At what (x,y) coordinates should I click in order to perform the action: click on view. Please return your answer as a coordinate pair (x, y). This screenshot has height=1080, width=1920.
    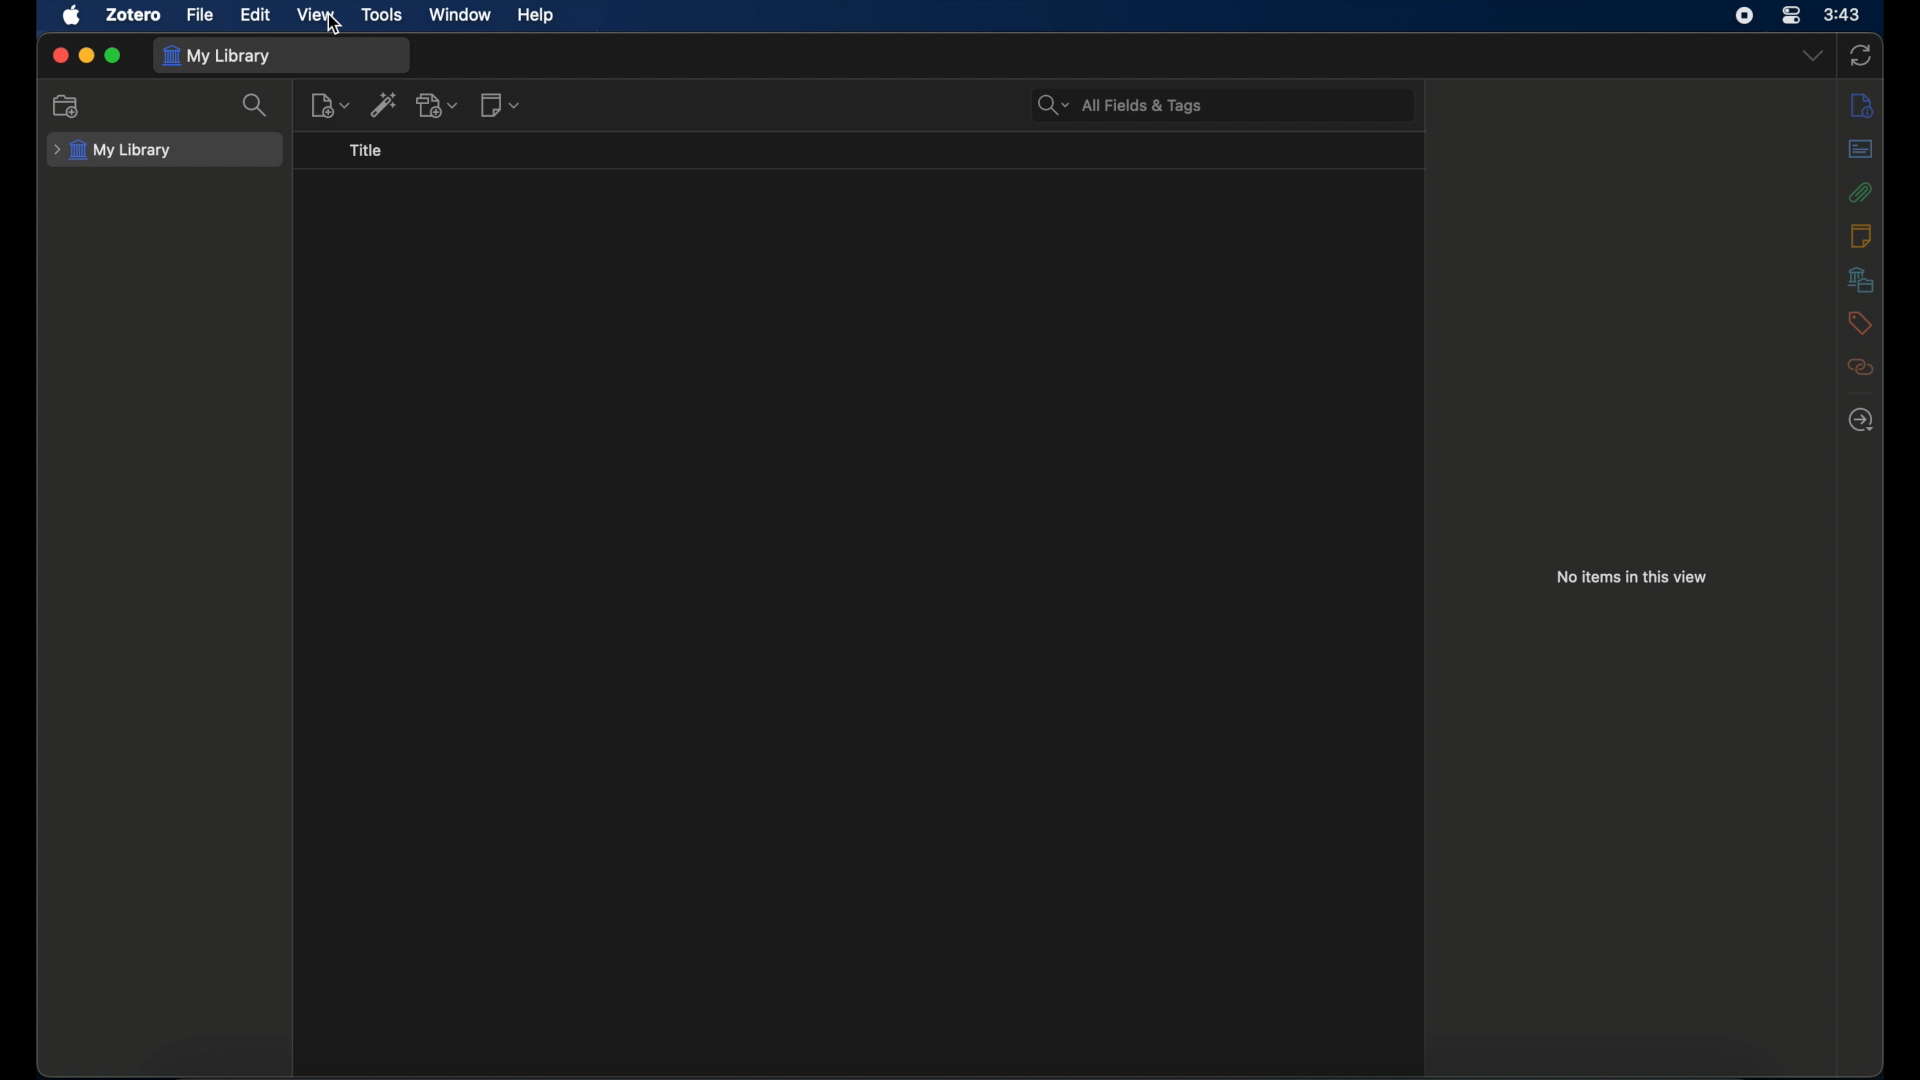
    Looking at the image, I should click on (314, 14).